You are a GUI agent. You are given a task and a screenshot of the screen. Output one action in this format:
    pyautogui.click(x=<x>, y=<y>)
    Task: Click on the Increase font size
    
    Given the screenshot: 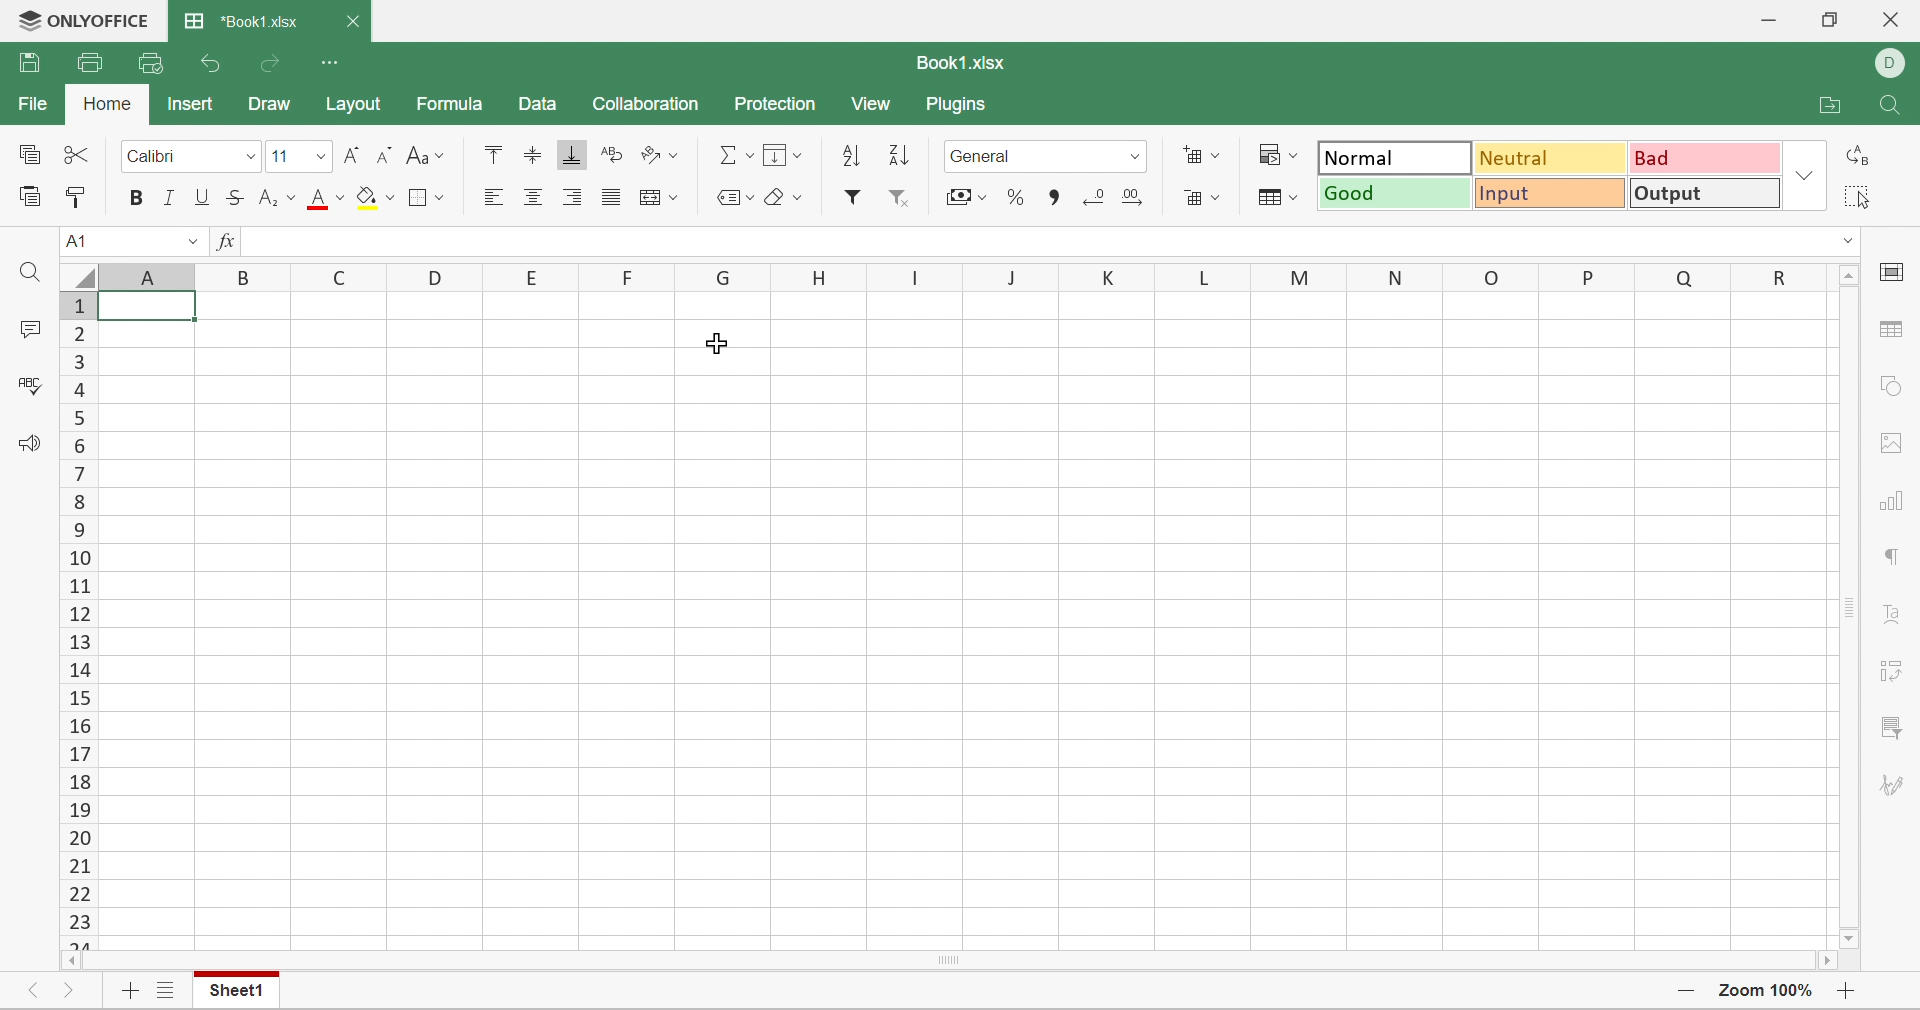 What is the action you would take?
    pyautogui.click(x=354, y=157)
    